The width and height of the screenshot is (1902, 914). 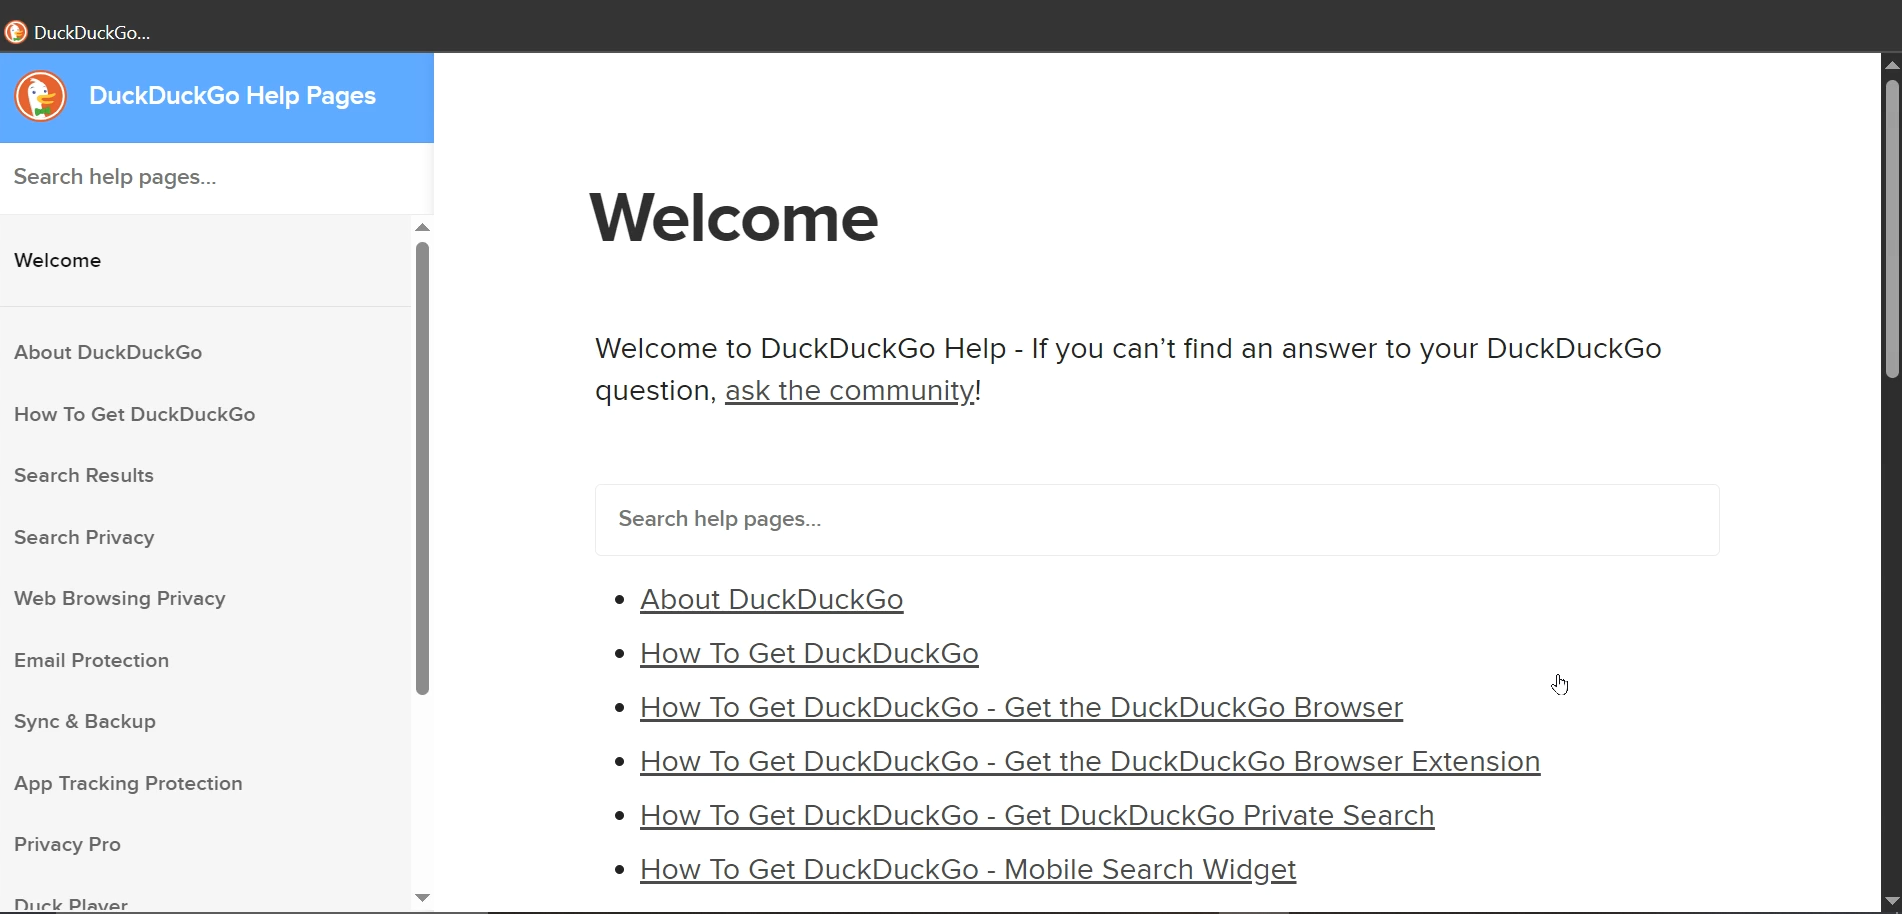 What do you see at coordinates (71, 902) in the screenshot?
I see `Duck Player` at bounding box center [71, 902].